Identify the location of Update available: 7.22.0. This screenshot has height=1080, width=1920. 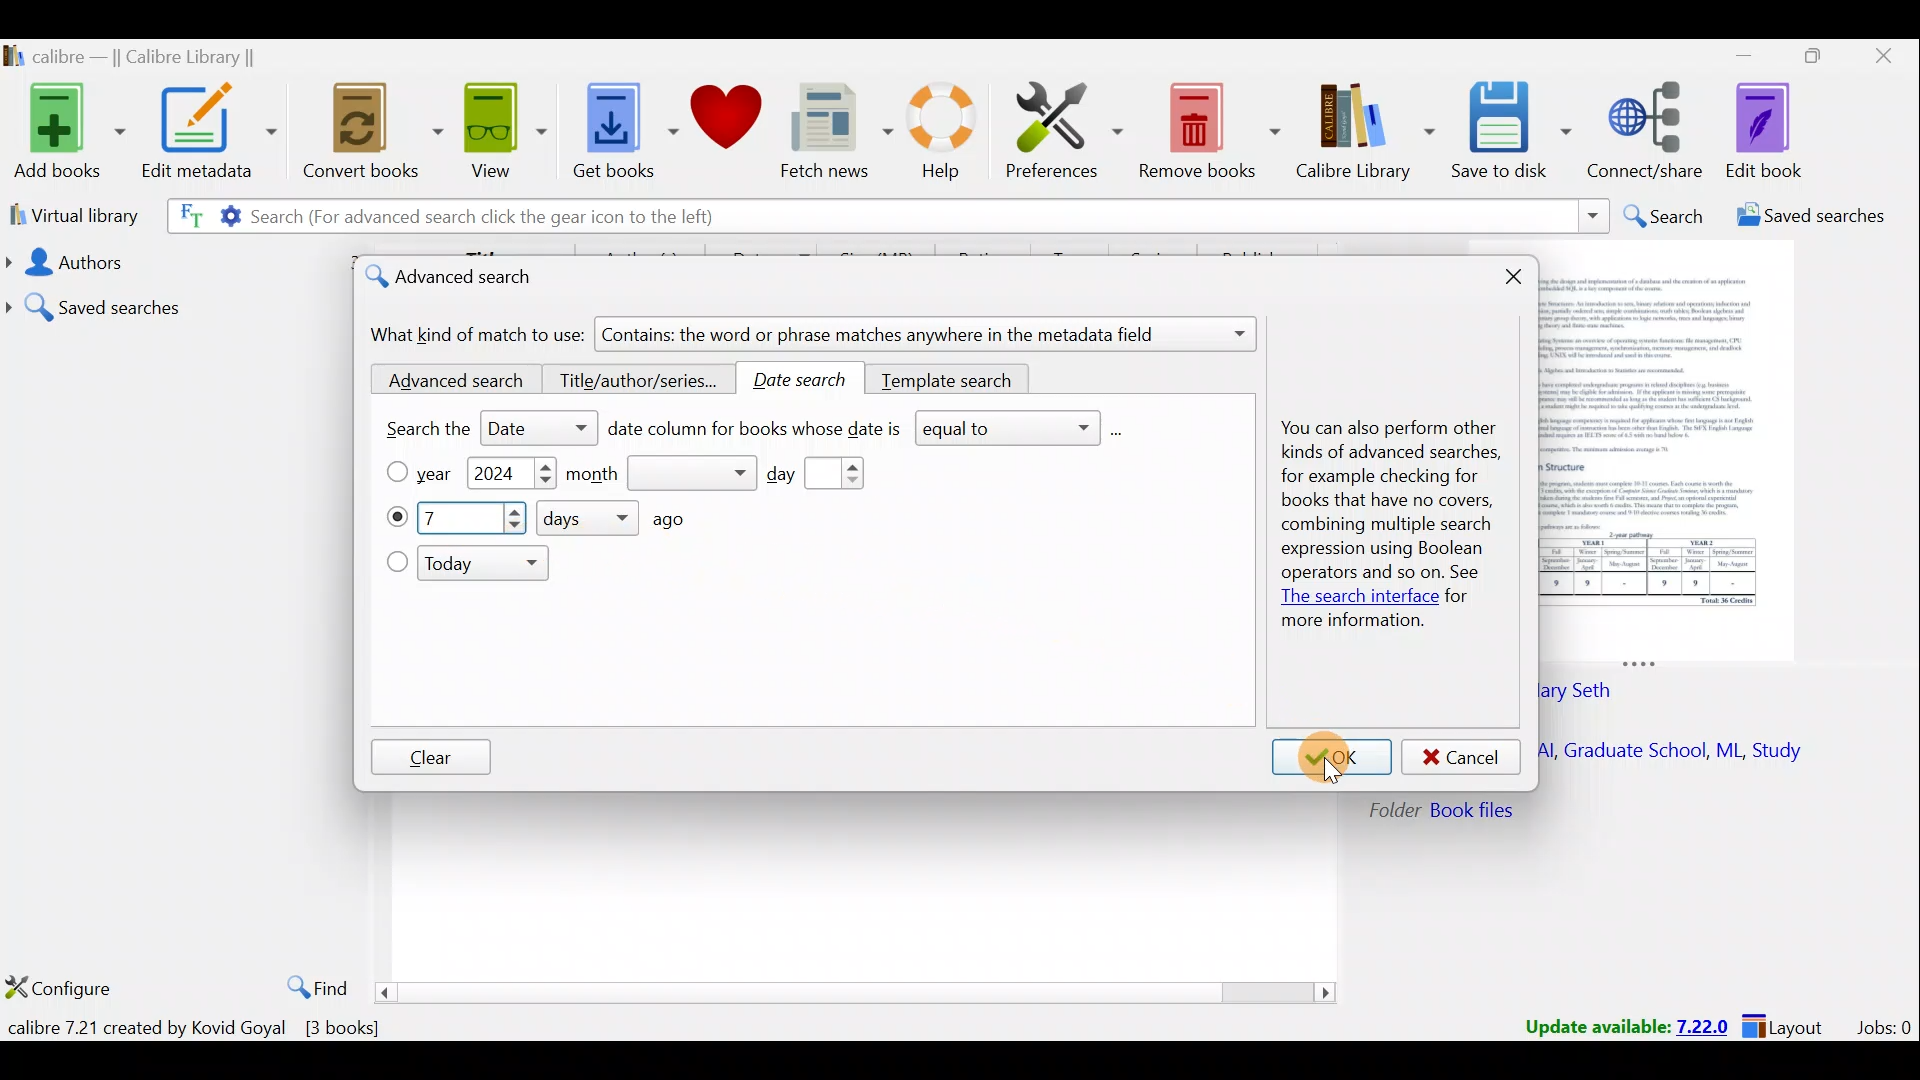
(1616, 1024).